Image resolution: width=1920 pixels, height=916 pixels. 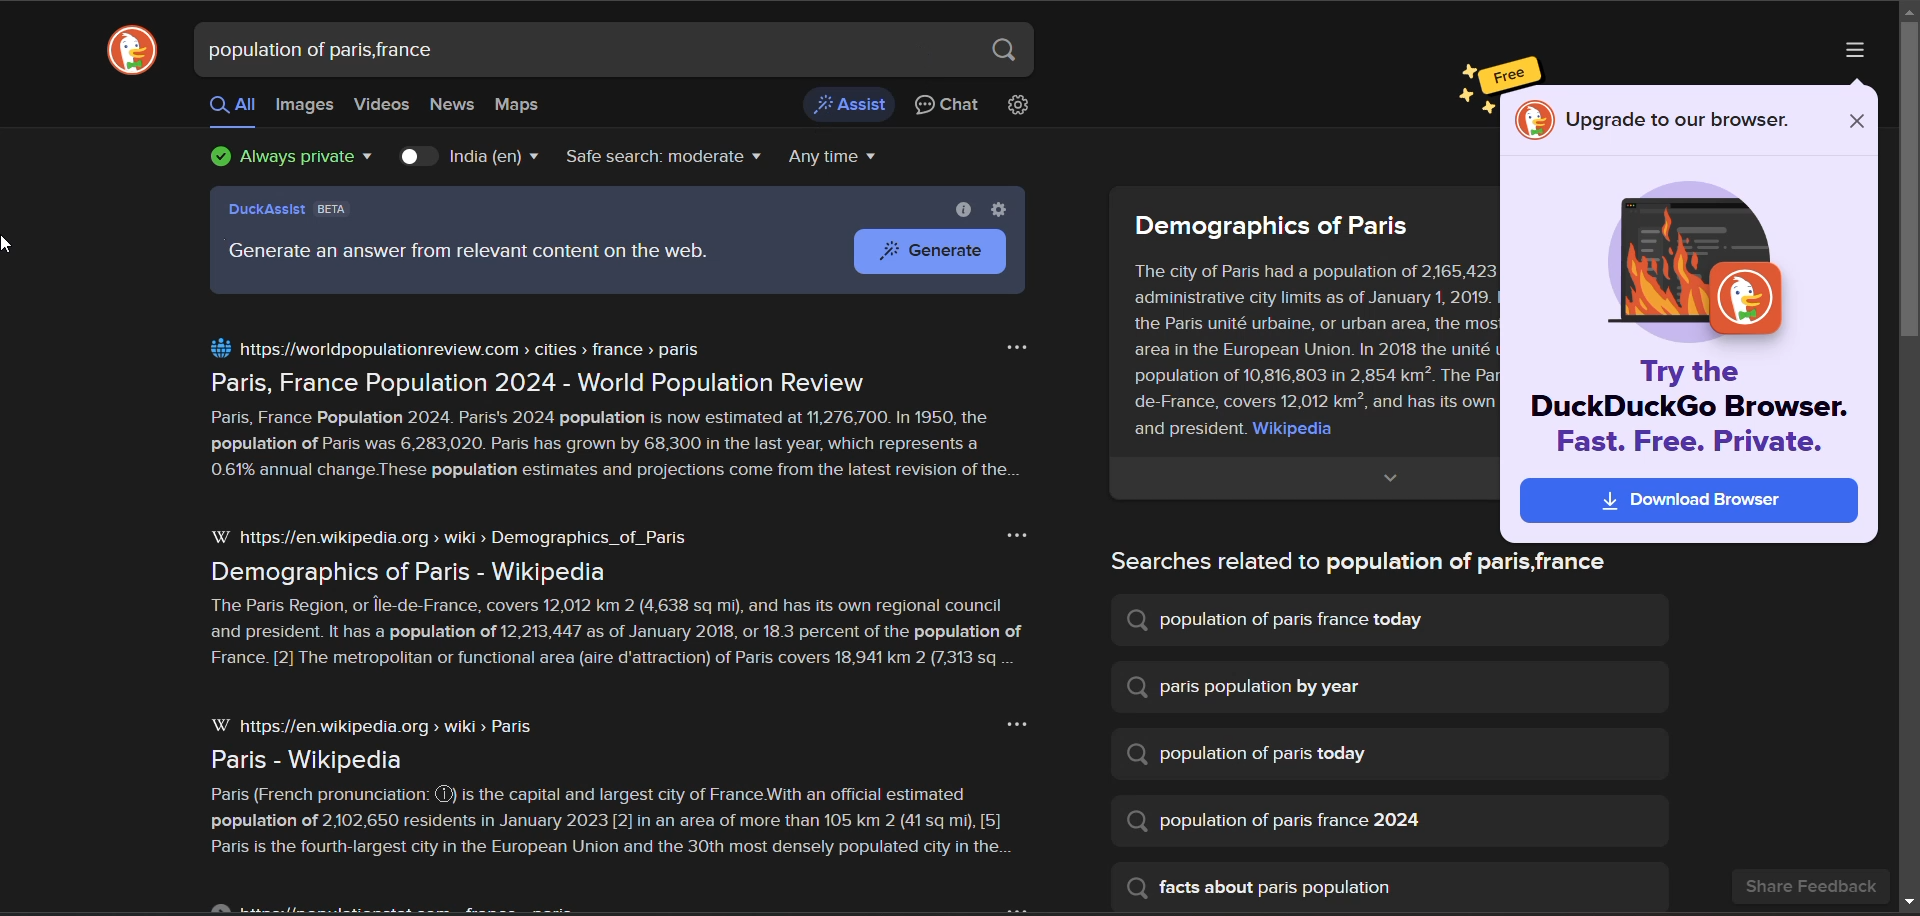 I want to click on options, so click(x=1018, y=537).